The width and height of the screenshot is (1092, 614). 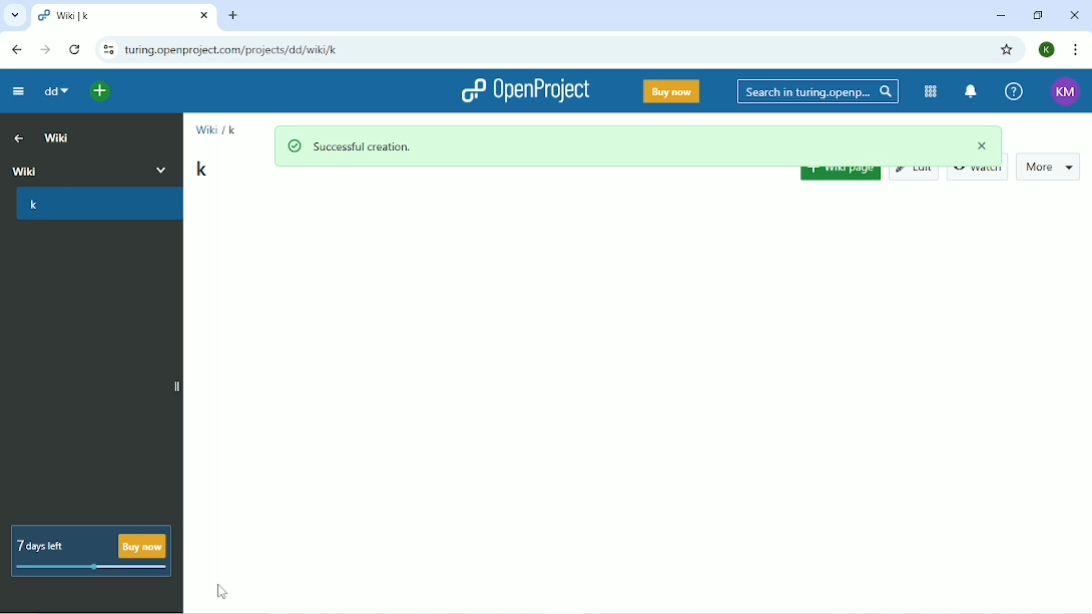 I want to click on Minimize, so click(x=1002, y=15).